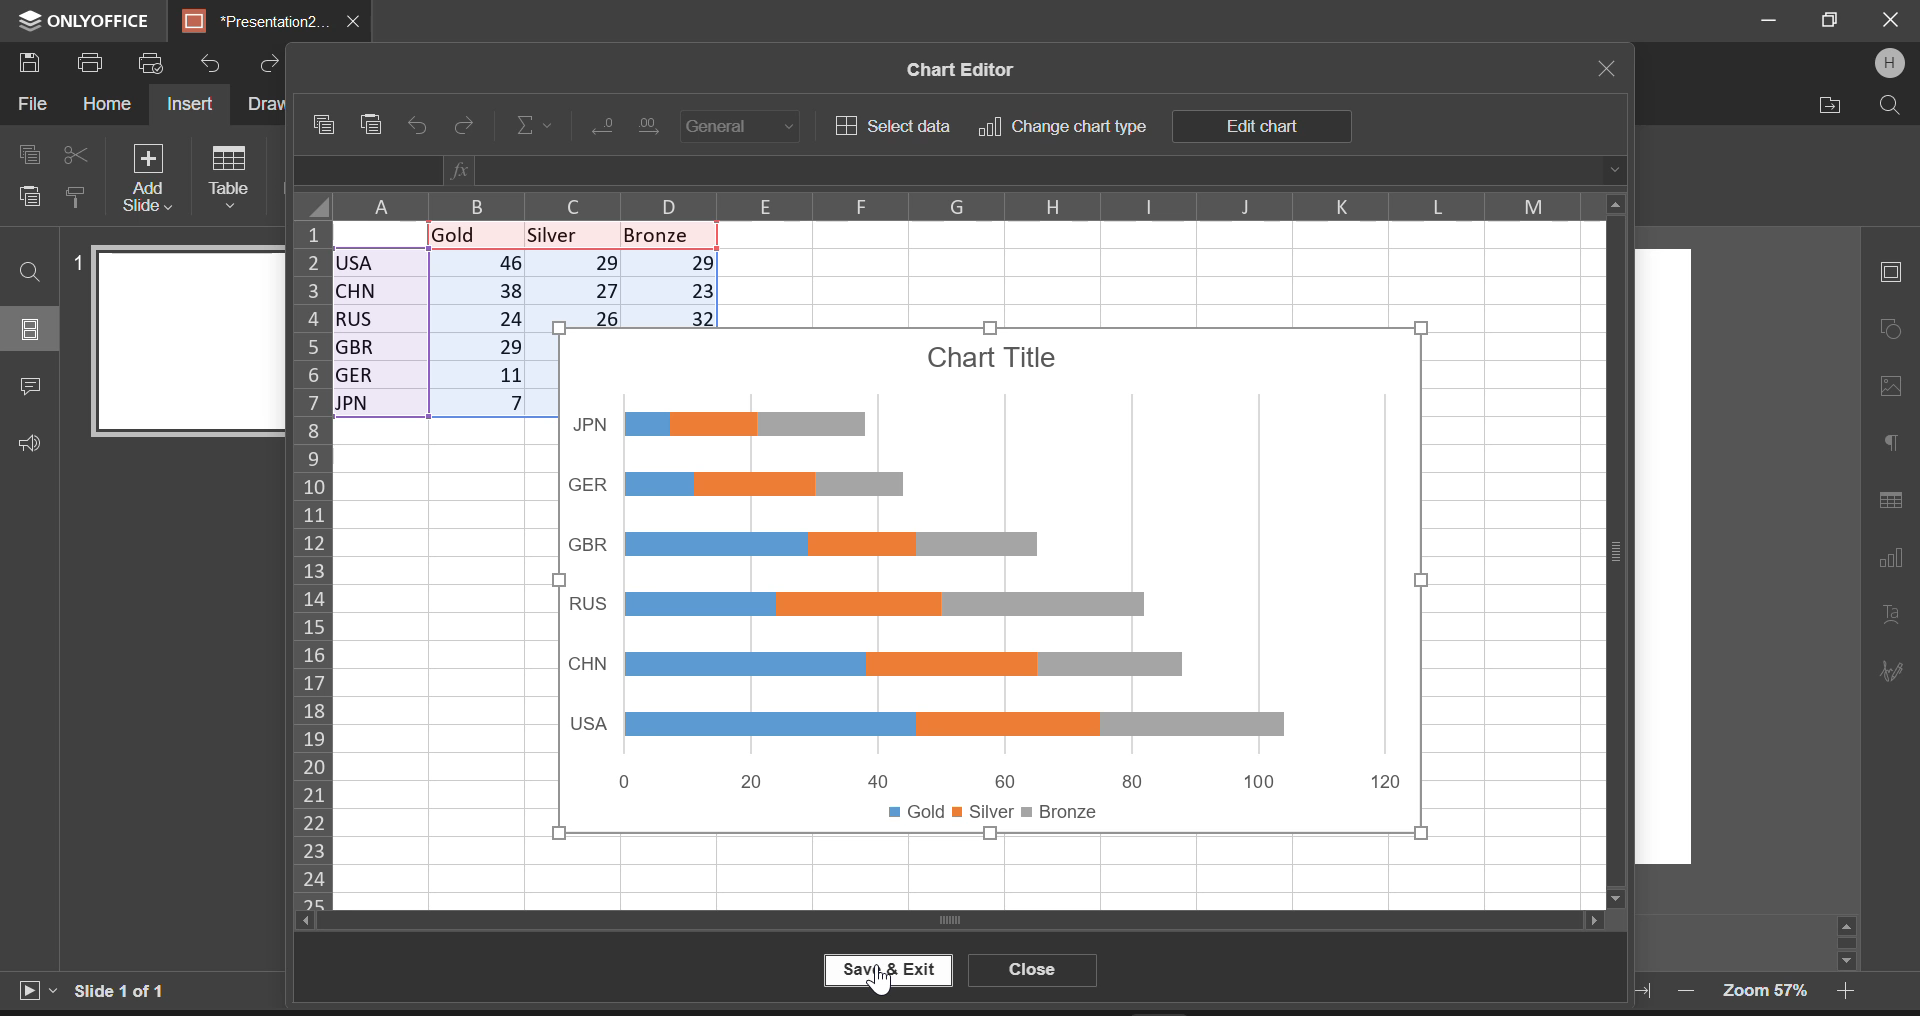  What do you see at coordinates (527, 273) in the screenshot?
I see `Chart input data` at bounding box center [527, 273].